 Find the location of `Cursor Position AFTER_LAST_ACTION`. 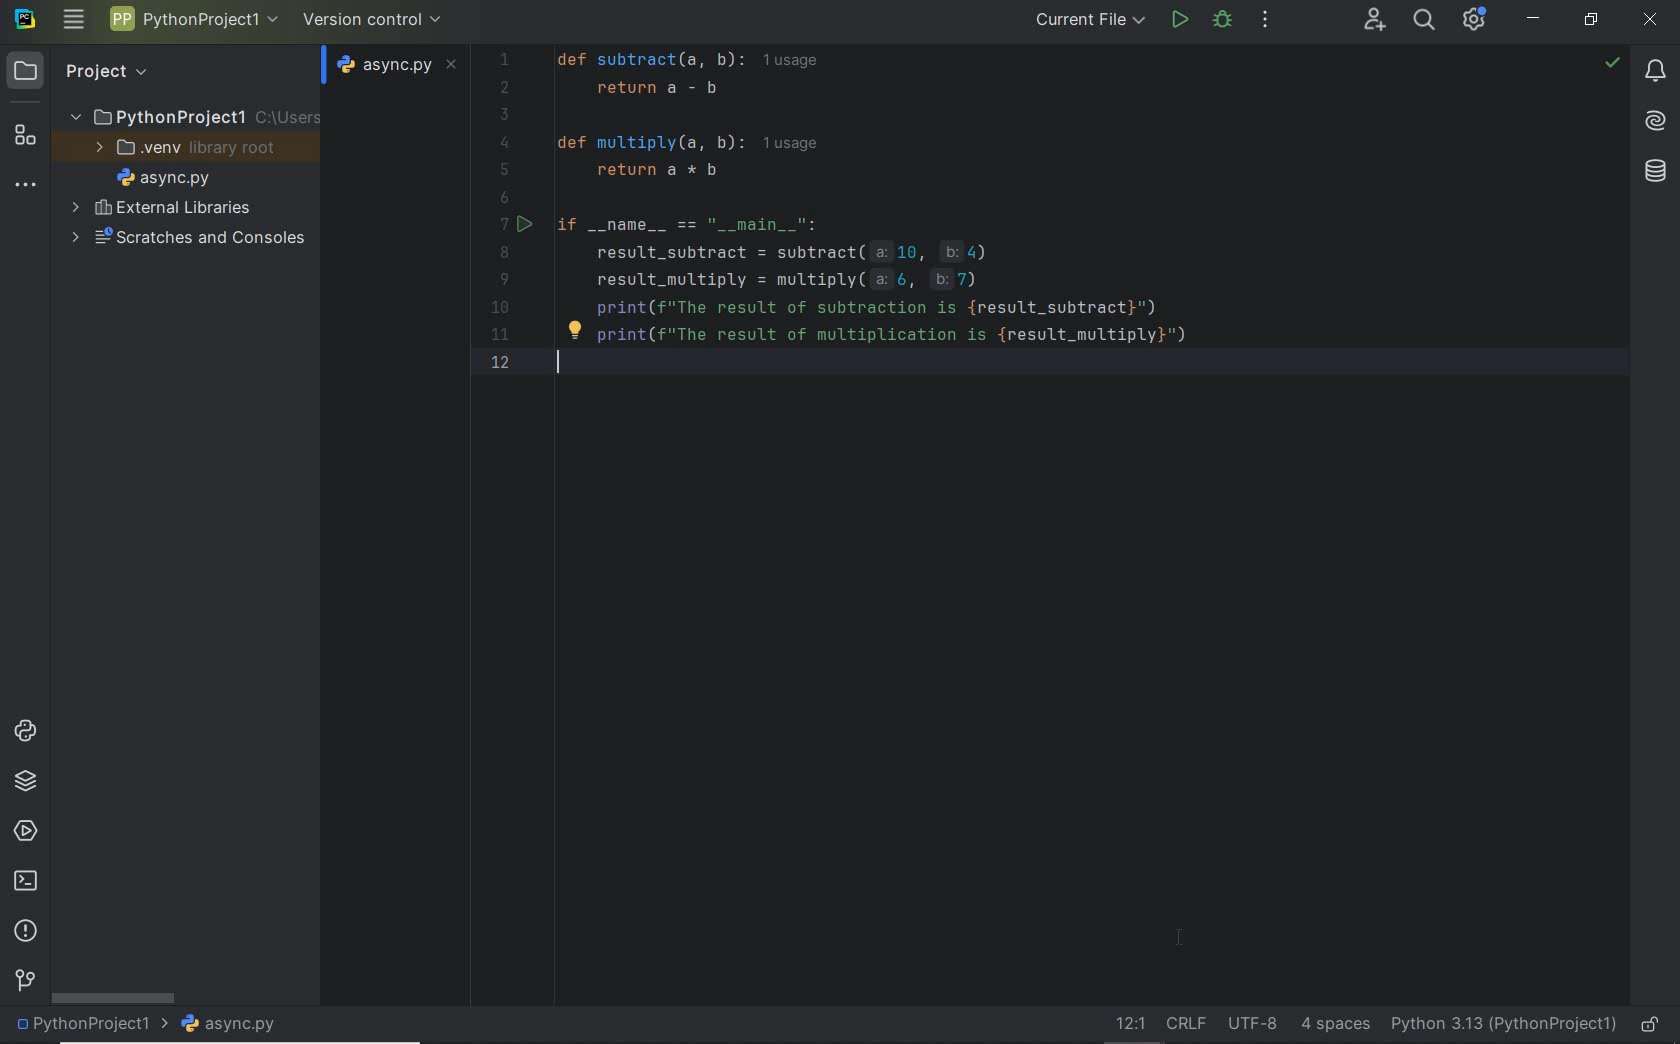

Cursor Position AFTER_LAST_ACTION is located at coordinates (1182, 942).